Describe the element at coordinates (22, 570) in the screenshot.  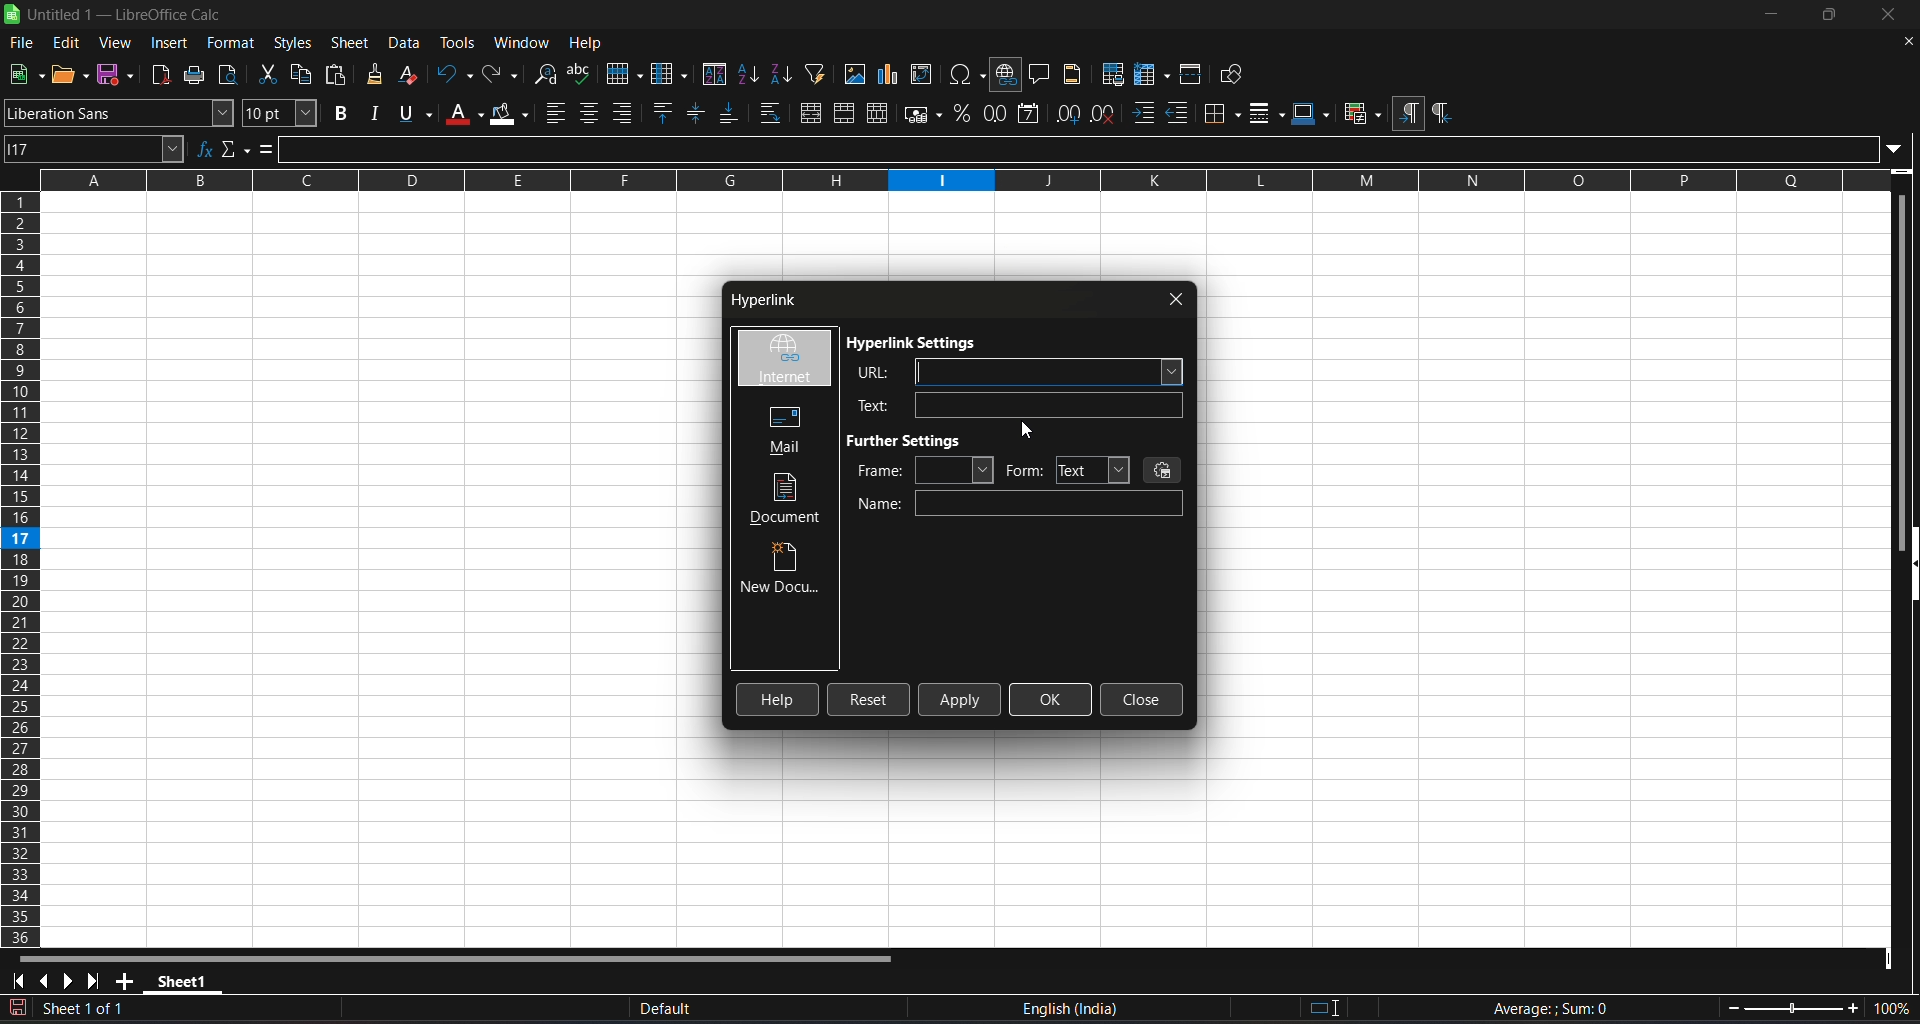
I see `columns` at that location.